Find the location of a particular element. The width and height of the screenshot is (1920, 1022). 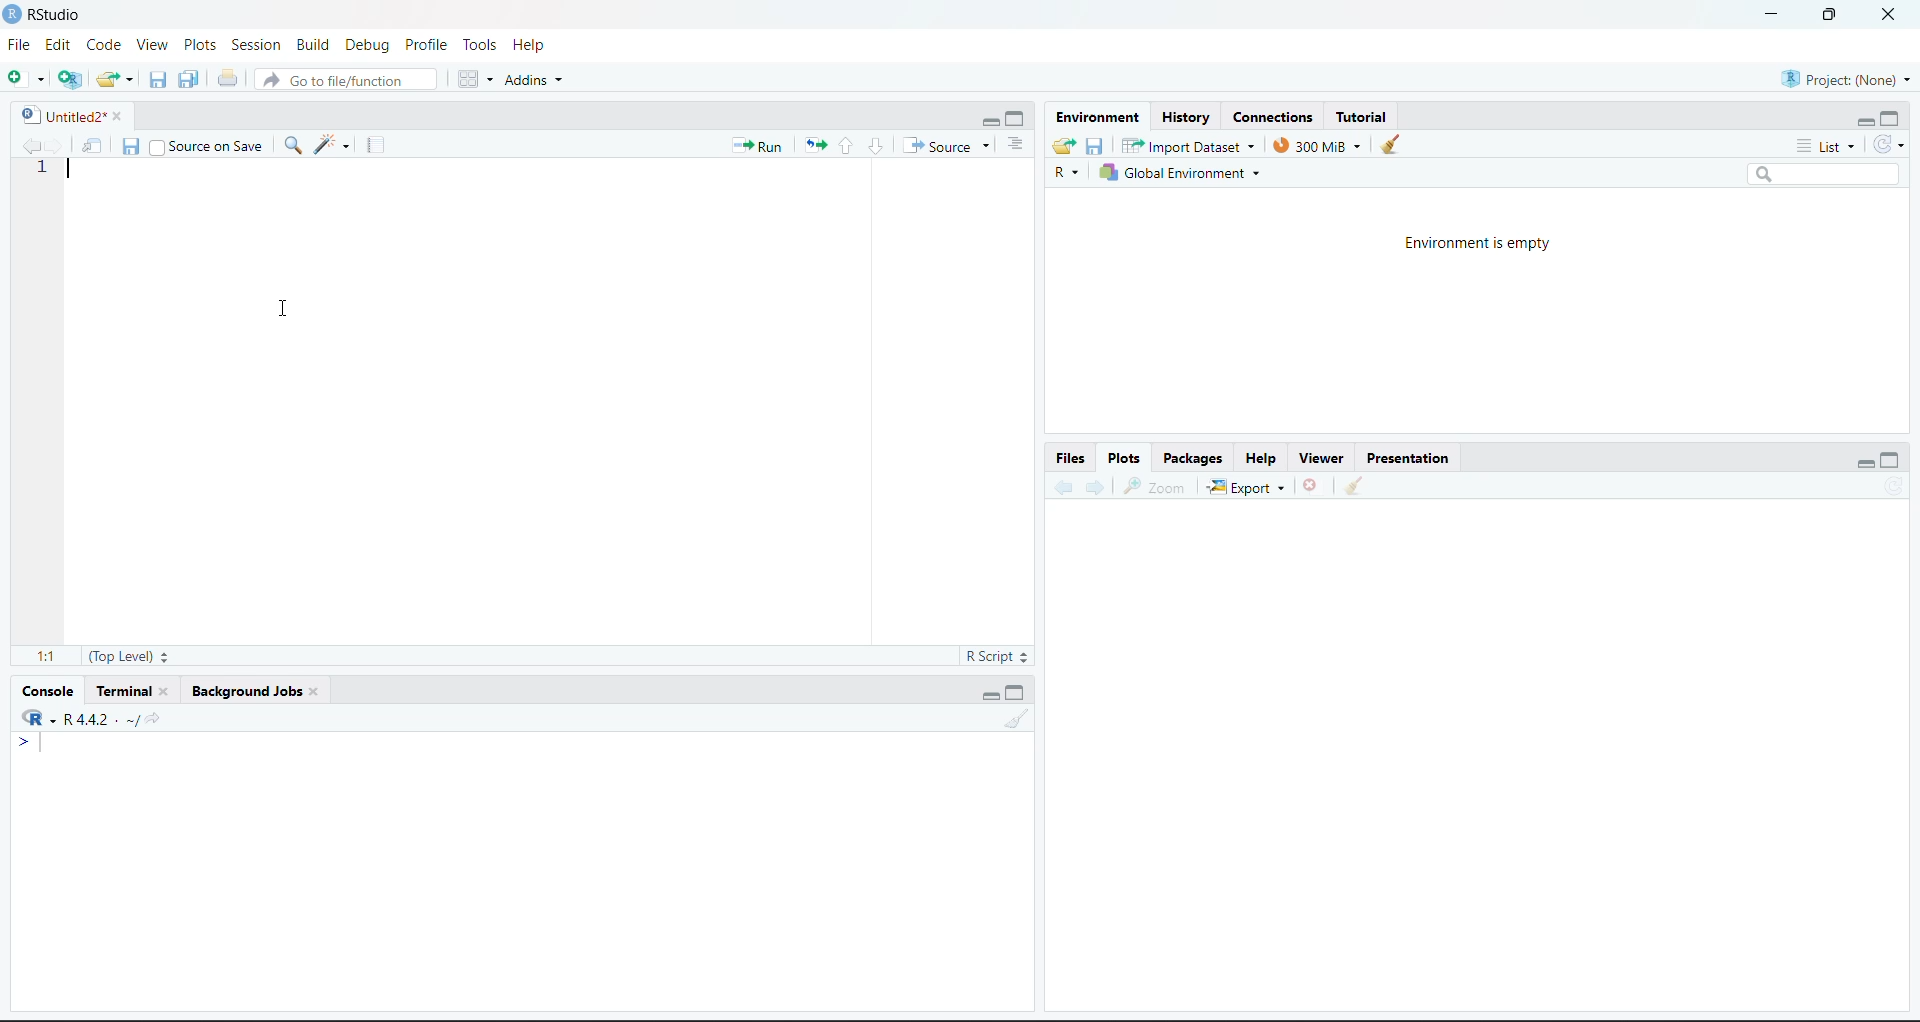

Console is located at coordinates (47, 692).